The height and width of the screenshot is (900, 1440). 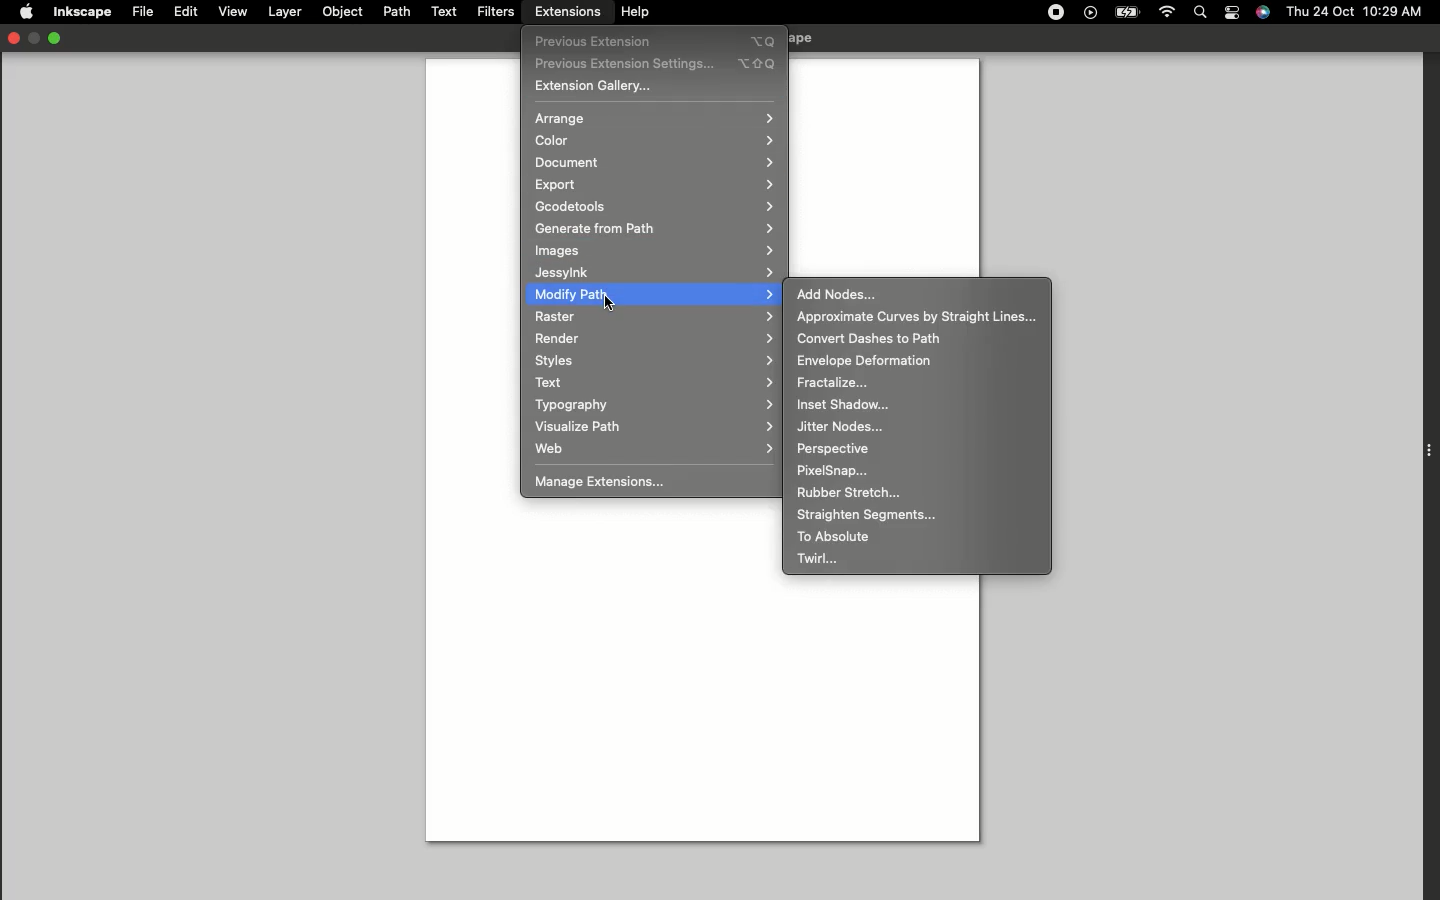 I want to click on Convert dashes to path, so click(x=870, y=338).